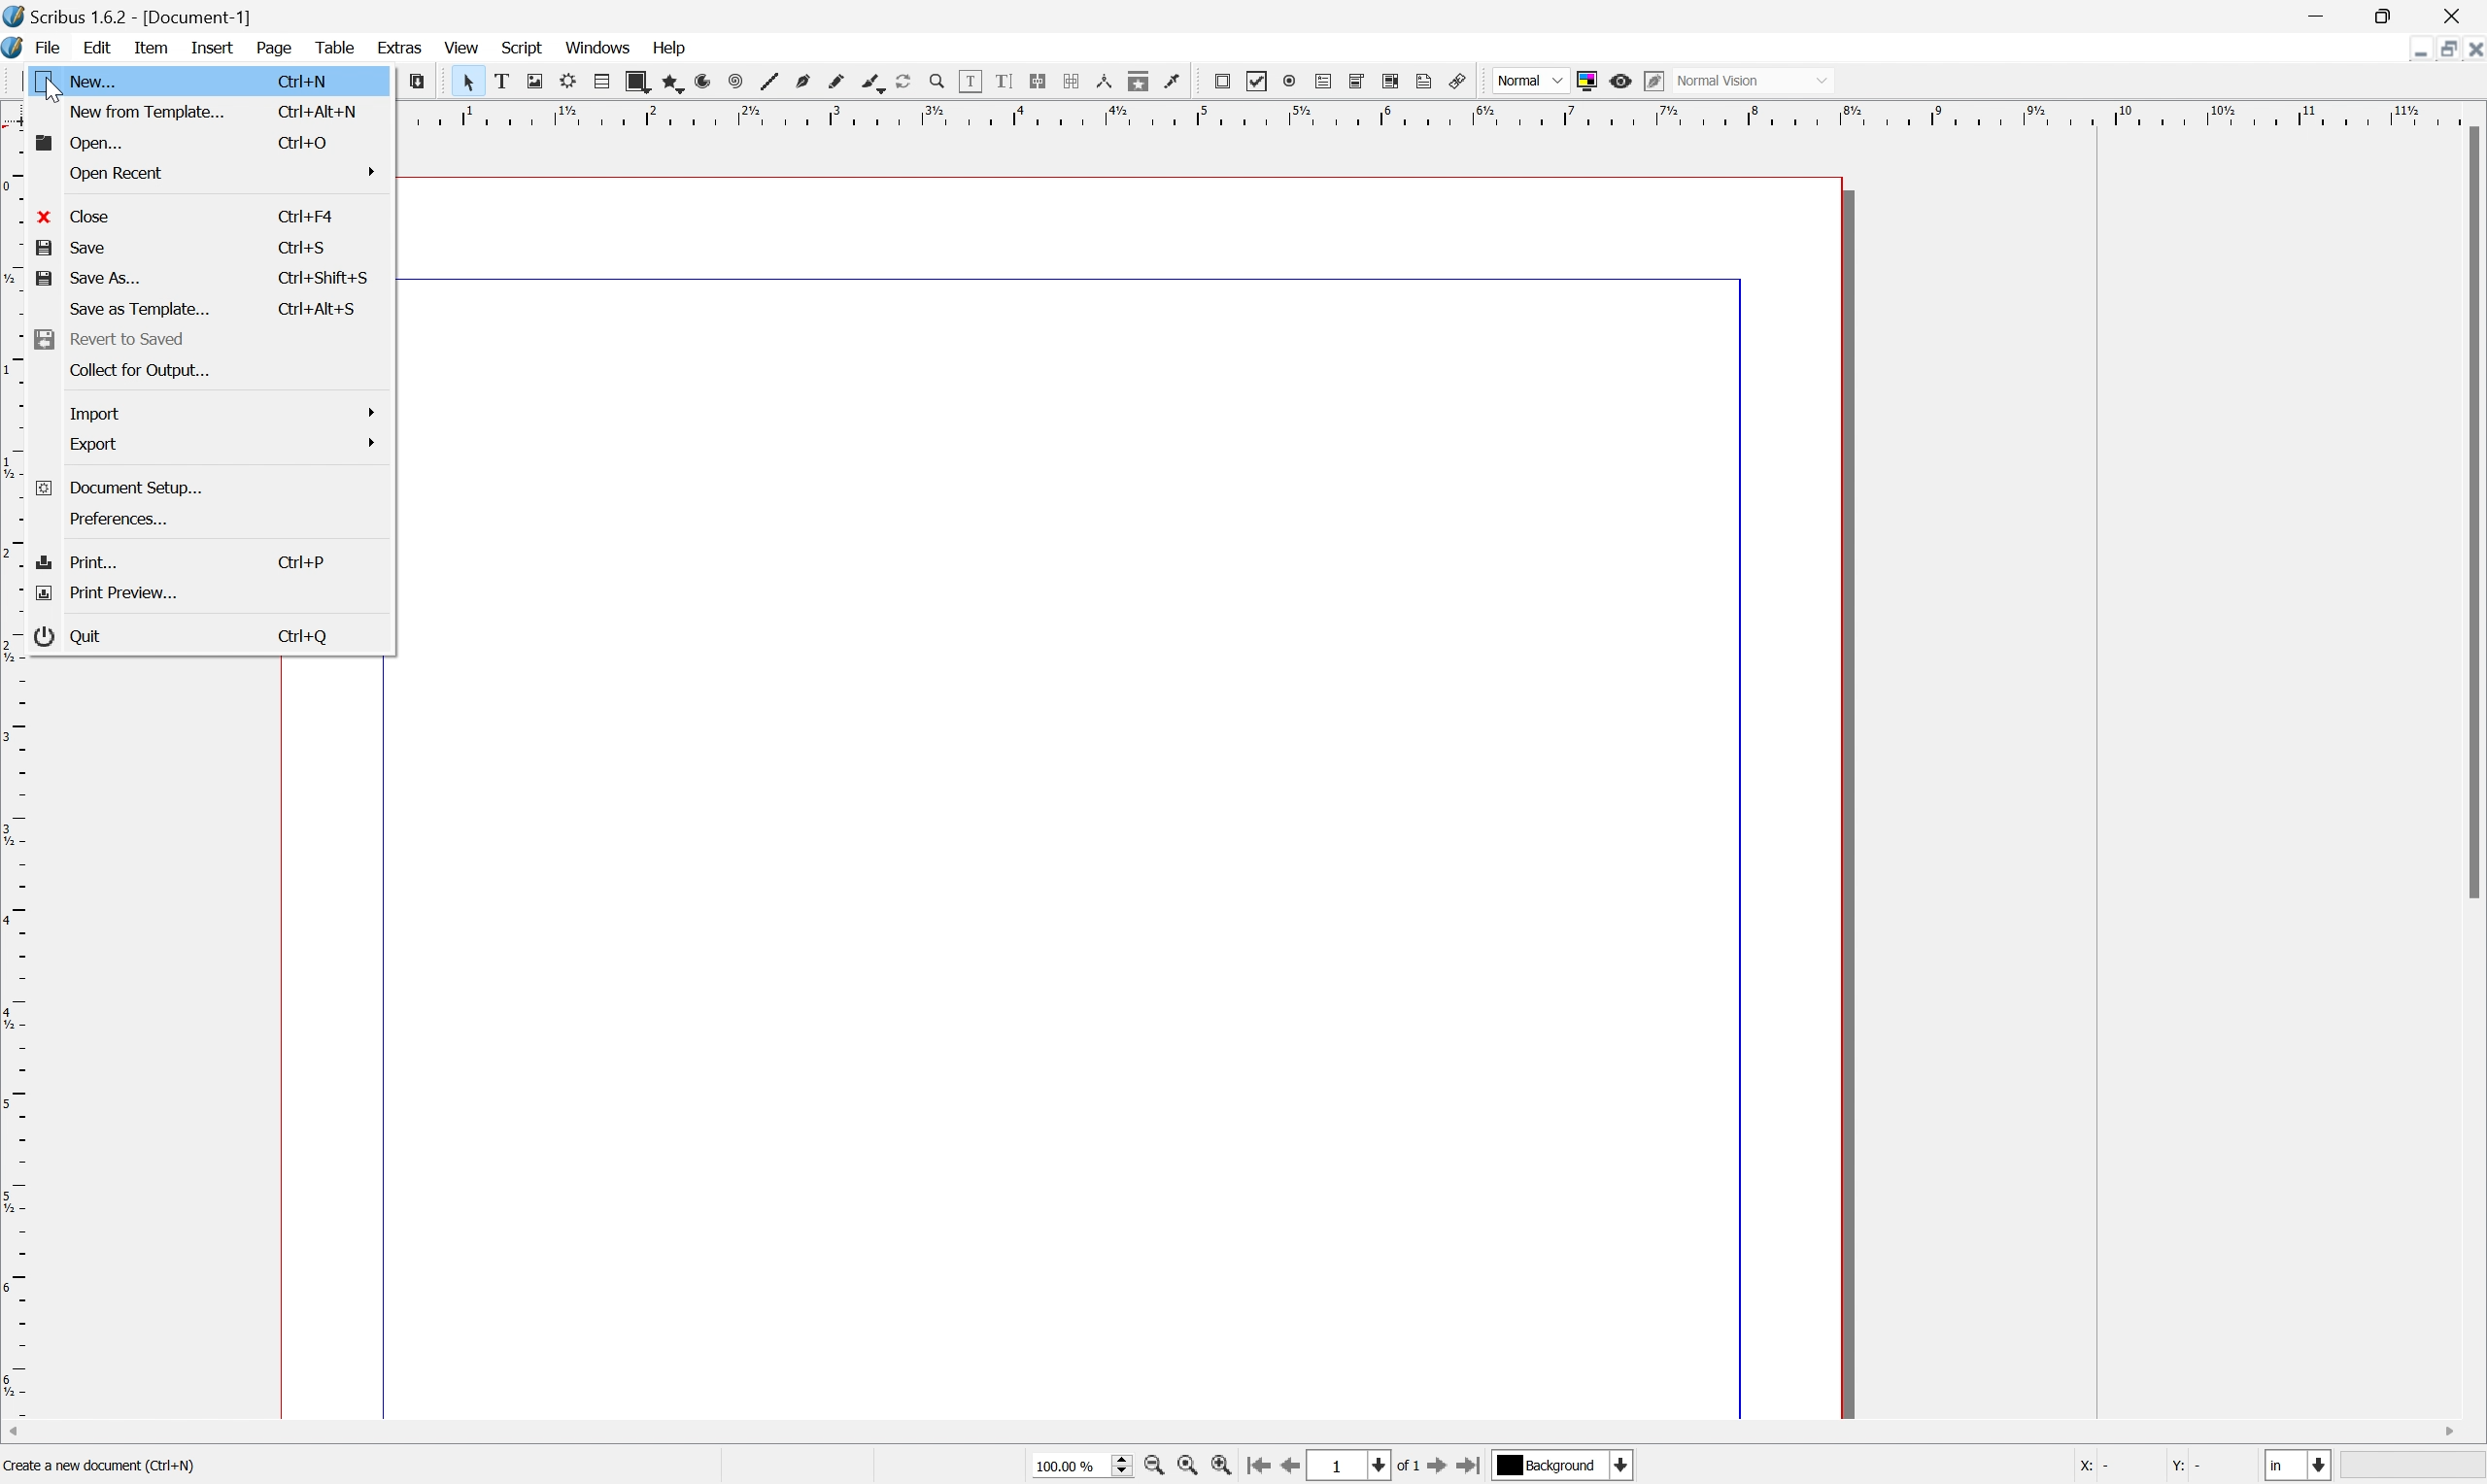 This screenshot has width=2487, height=1484. I want to click on Freehand line, so click(834, 82).